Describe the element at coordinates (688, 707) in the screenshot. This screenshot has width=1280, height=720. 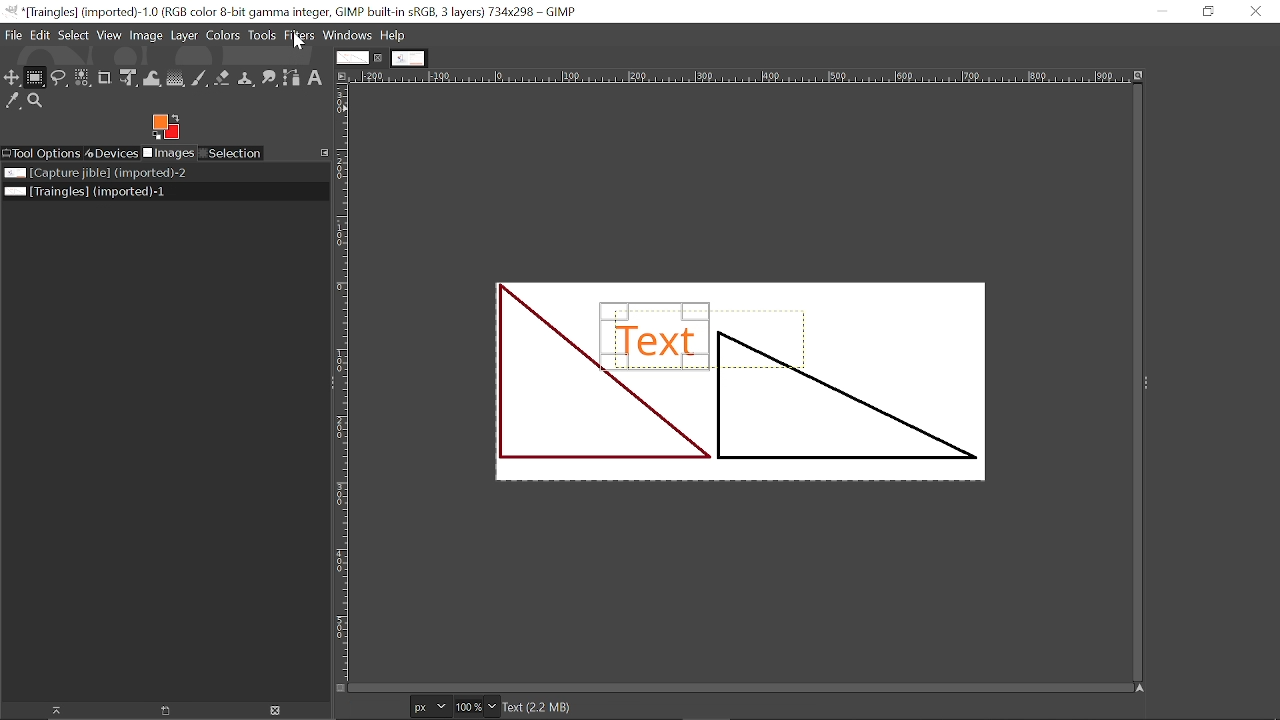
I see `Text (2.2 MB)` at that location.